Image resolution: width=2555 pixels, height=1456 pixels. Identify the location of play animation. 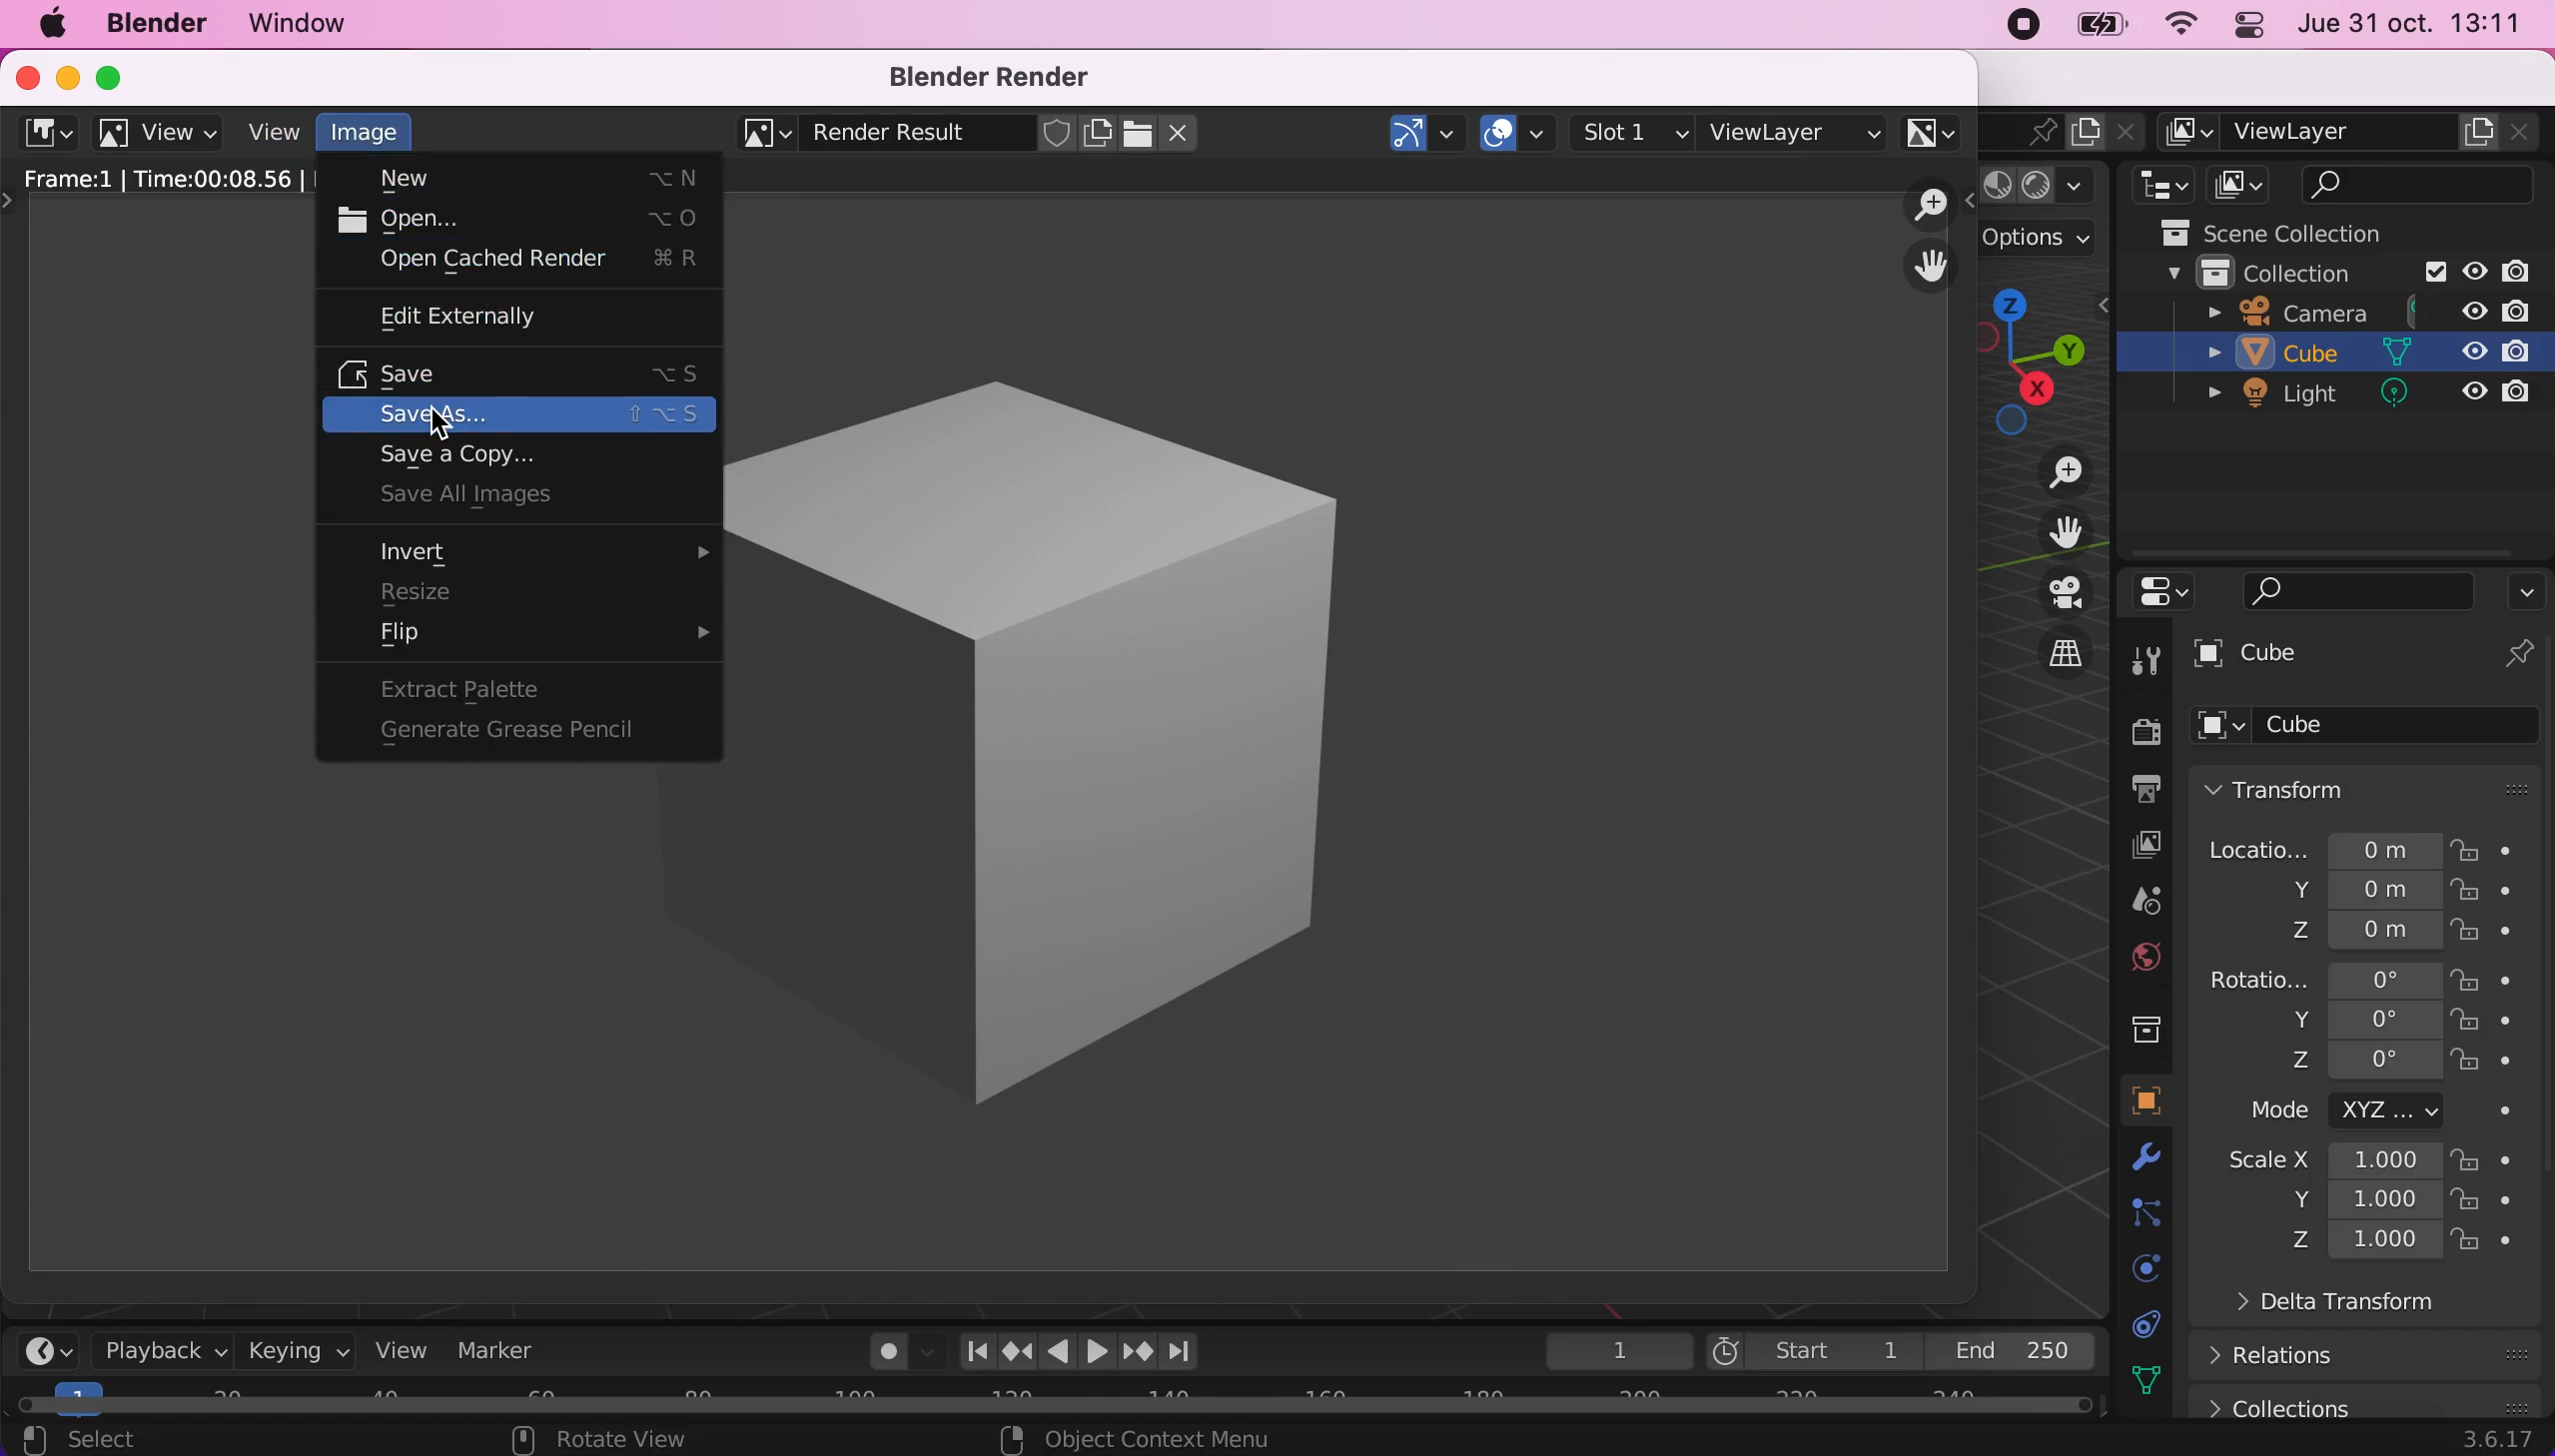
(1097, 1351).